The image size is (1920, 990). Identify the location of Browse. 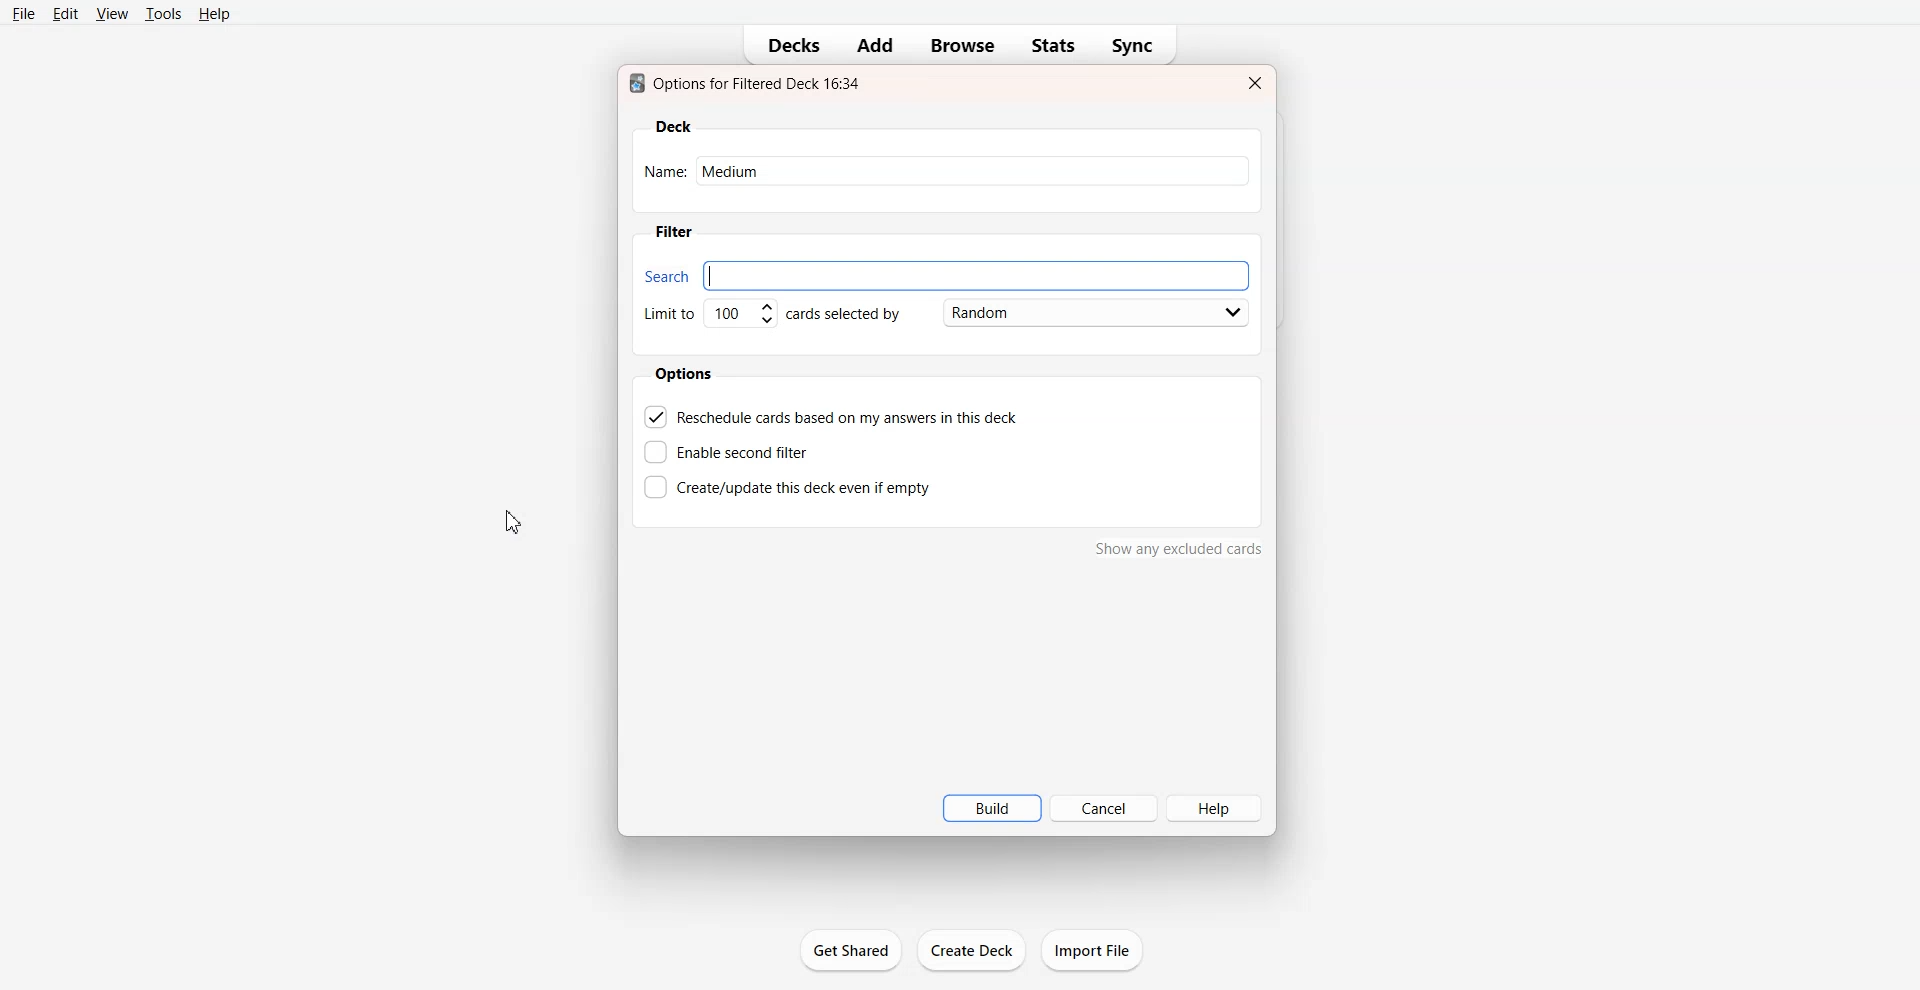
(964, 46).